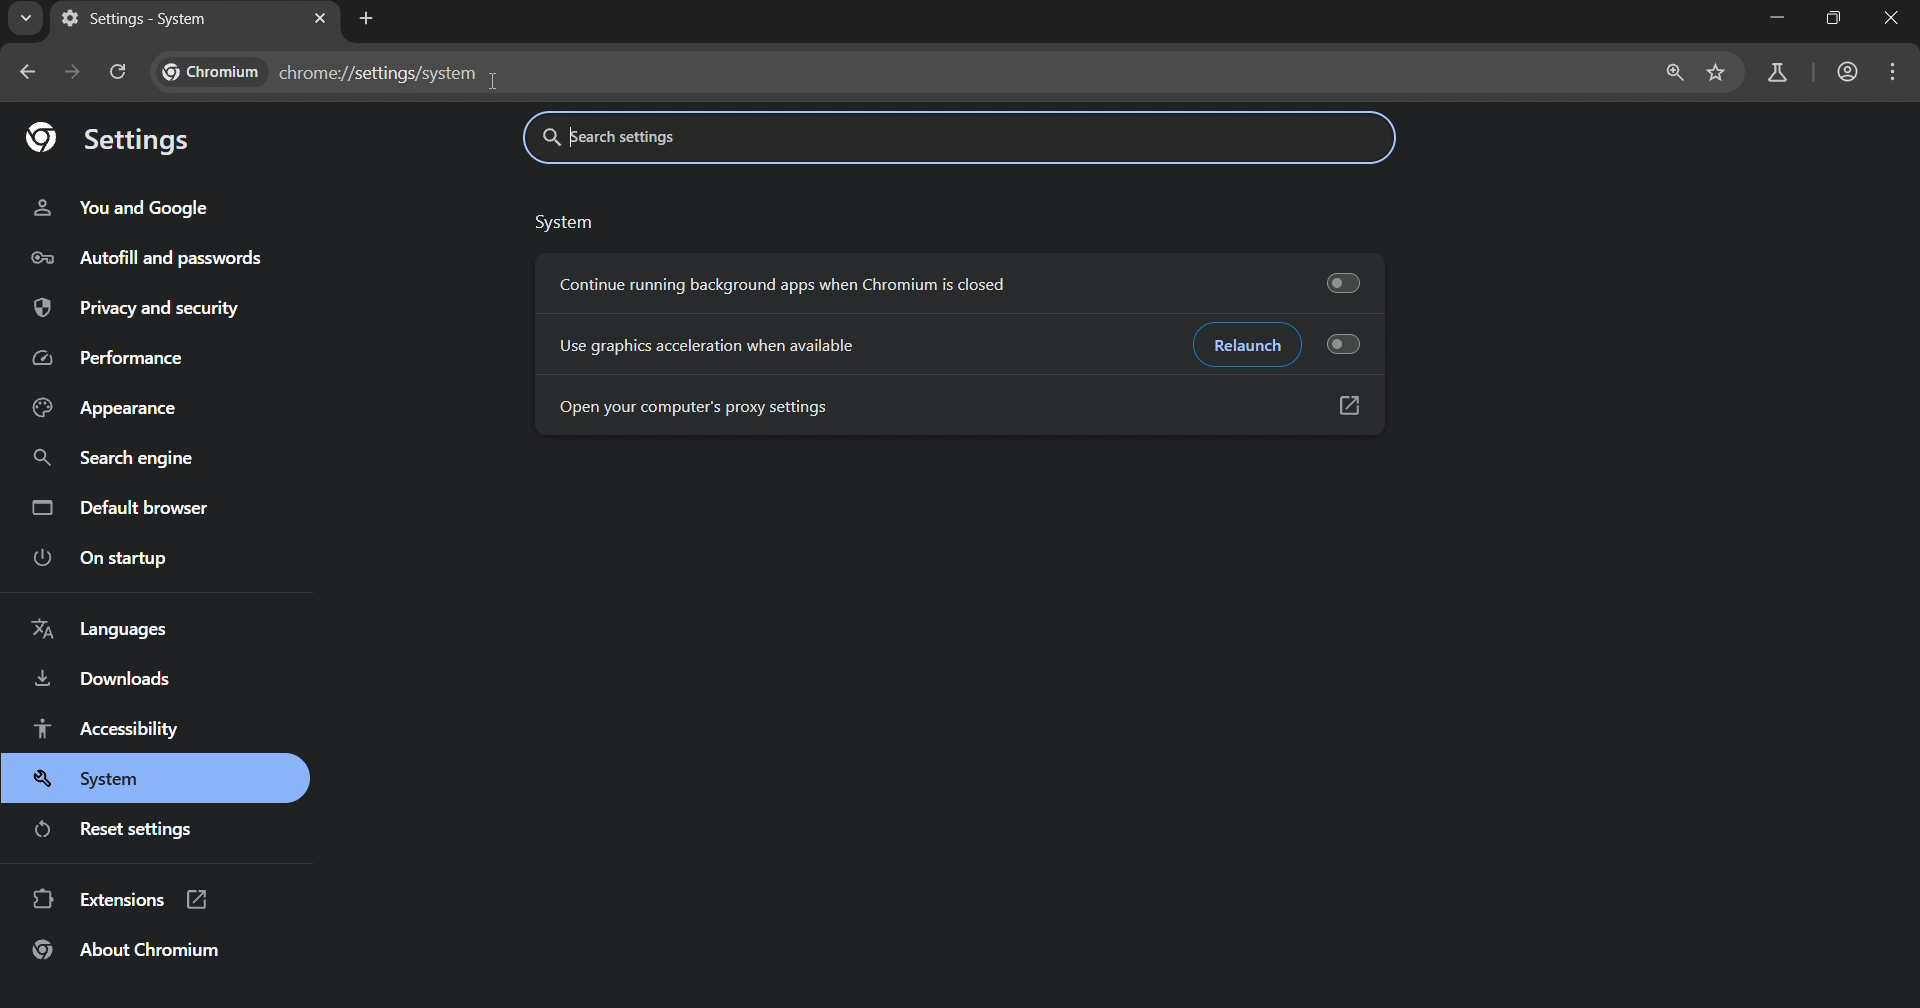 This screenshot has height=1008, width=1920. I want to click on autofill and passwords, so click(140, 258).